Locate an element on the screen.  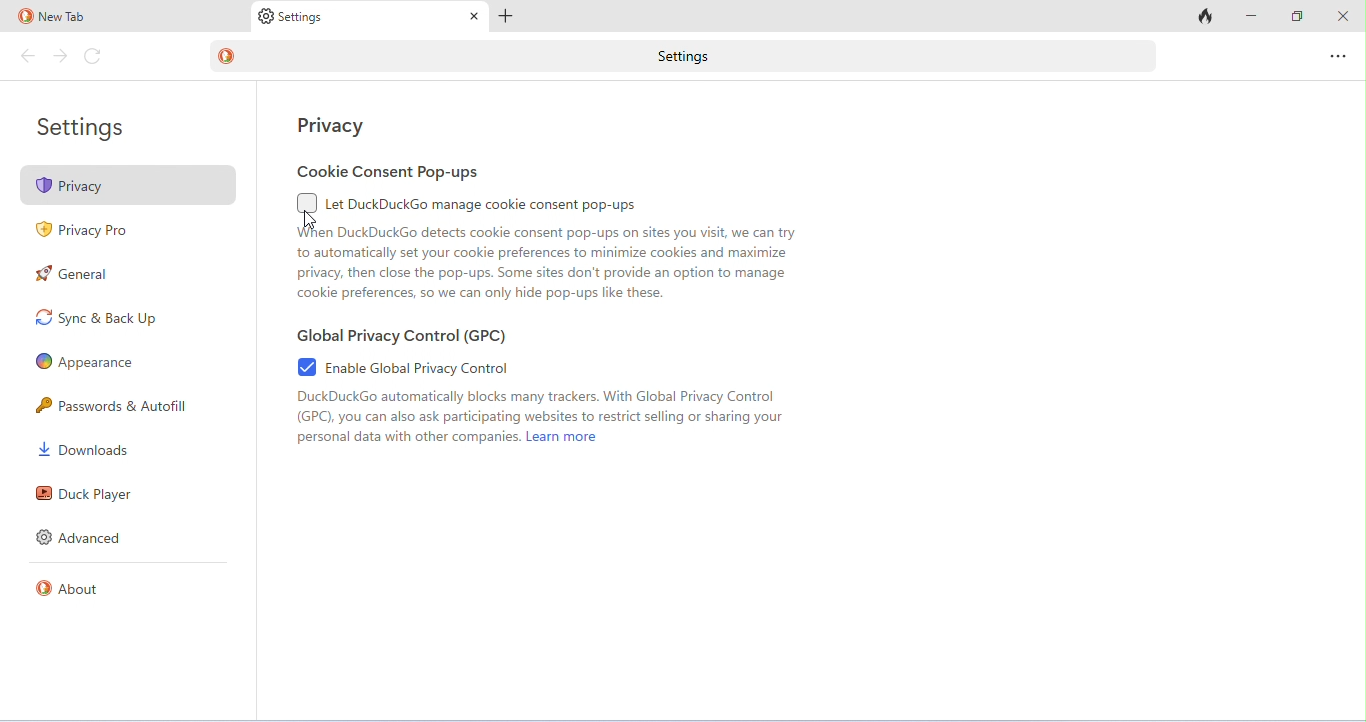
maximize is located at coordinates (1297, 16).